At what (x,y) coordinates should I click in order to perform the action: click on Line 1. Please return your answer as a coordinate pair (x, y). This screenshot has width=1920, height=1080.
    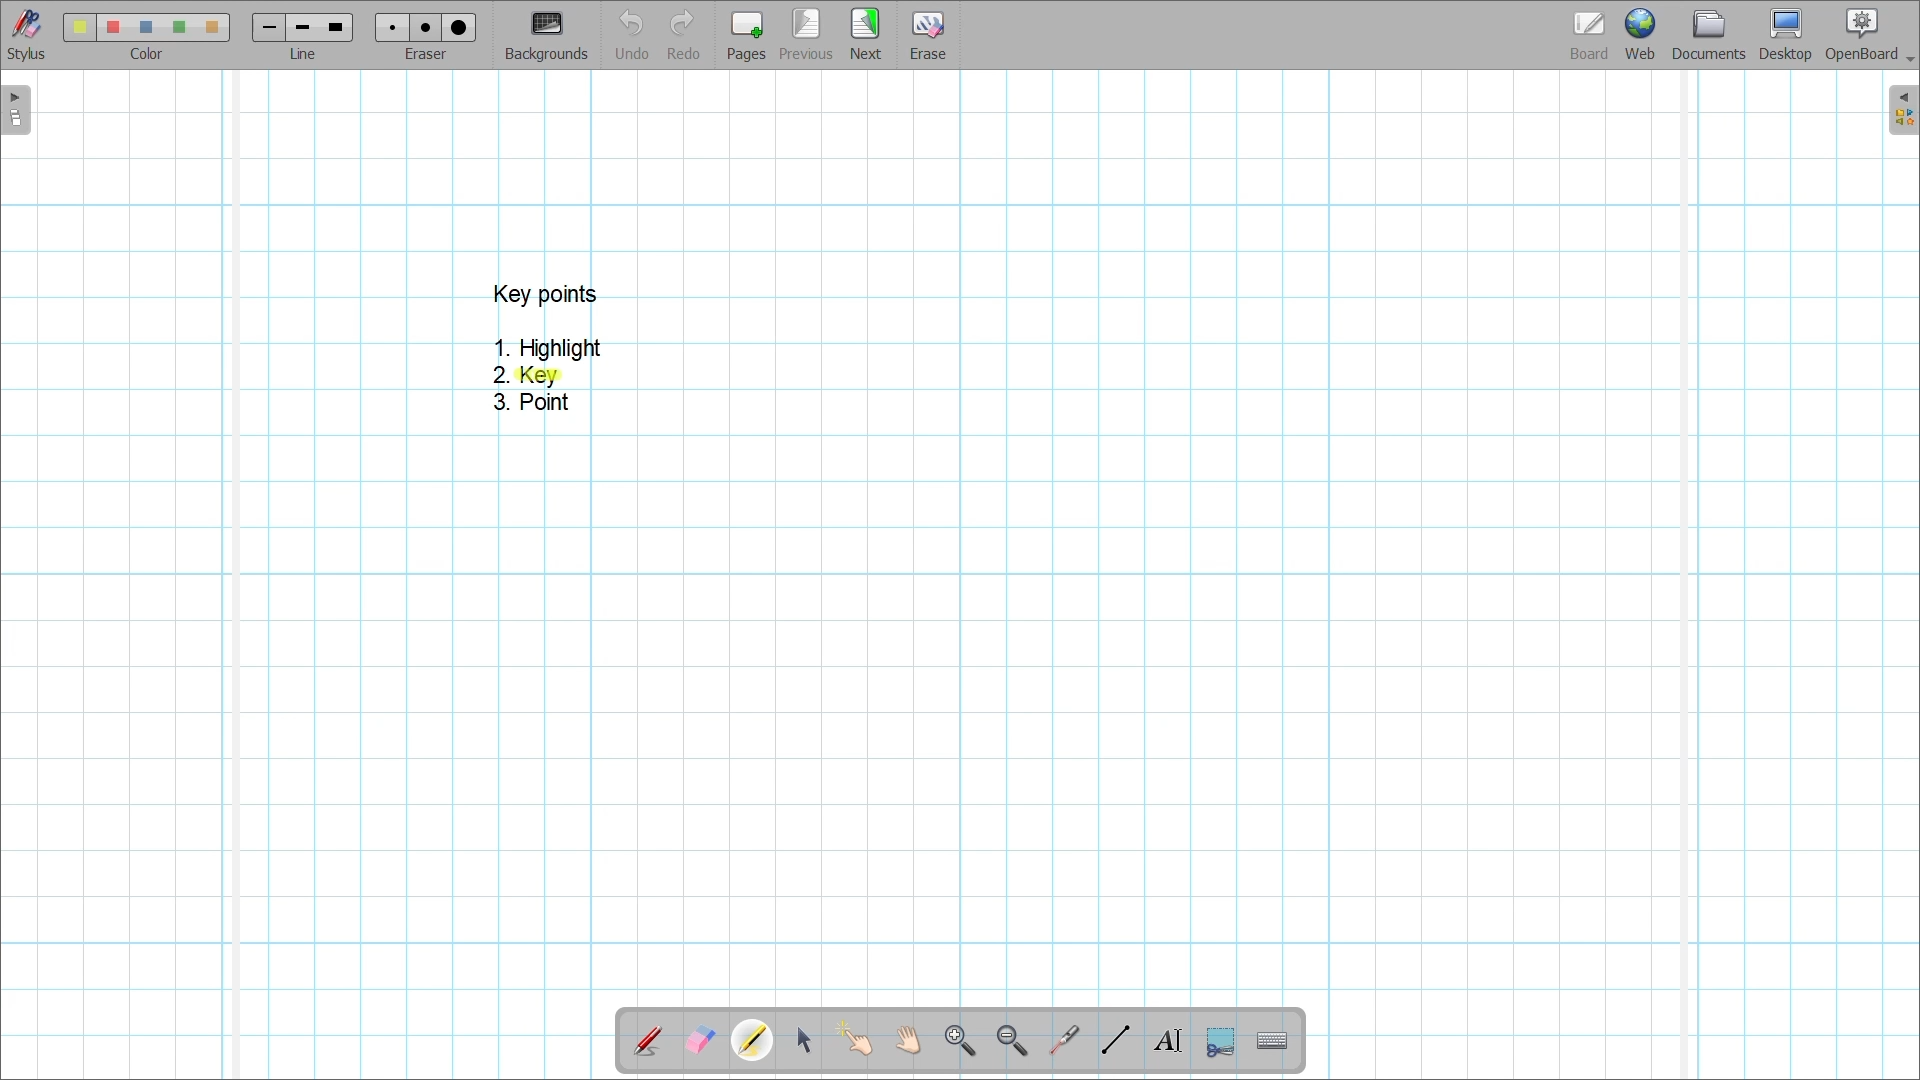
    Looking at the image, I should click on (267, 27).